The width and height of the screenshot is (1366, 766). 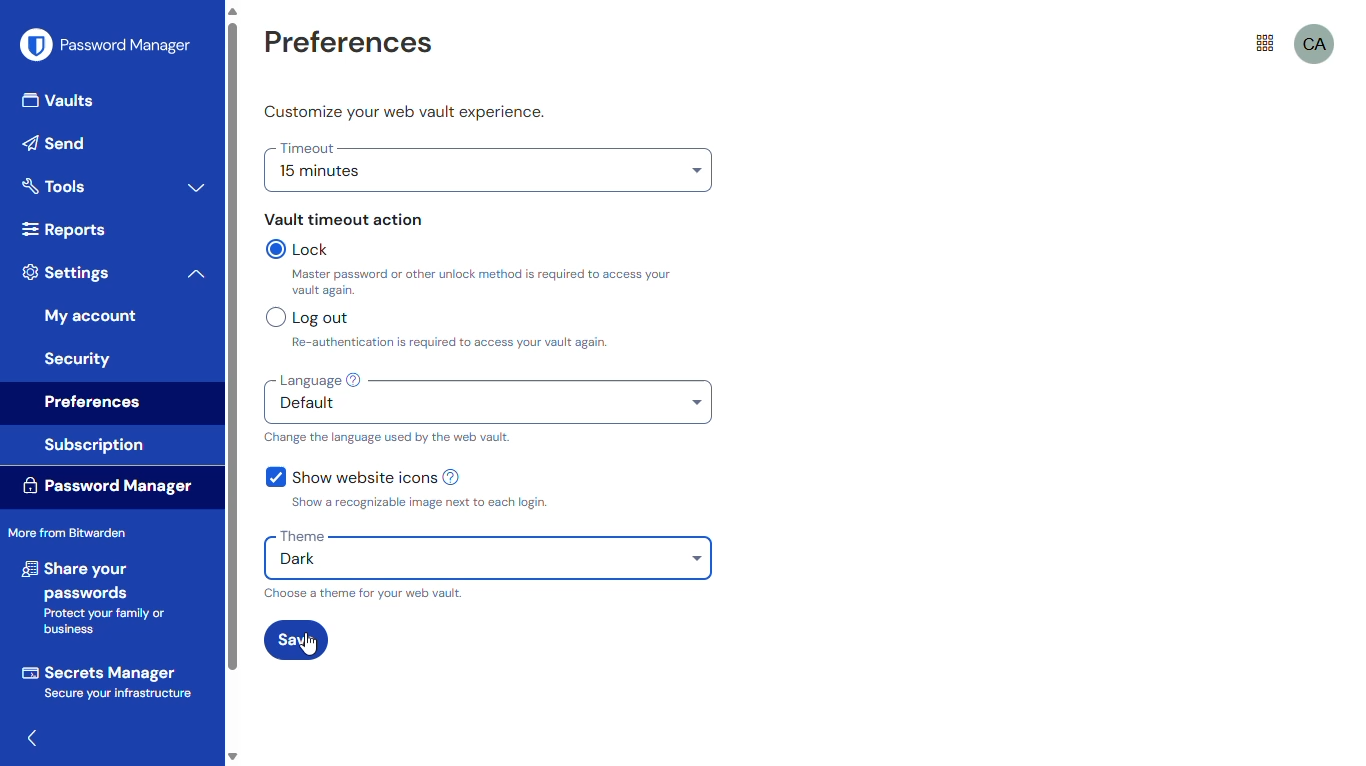 I want to click on language, so click(x=307, y=380).